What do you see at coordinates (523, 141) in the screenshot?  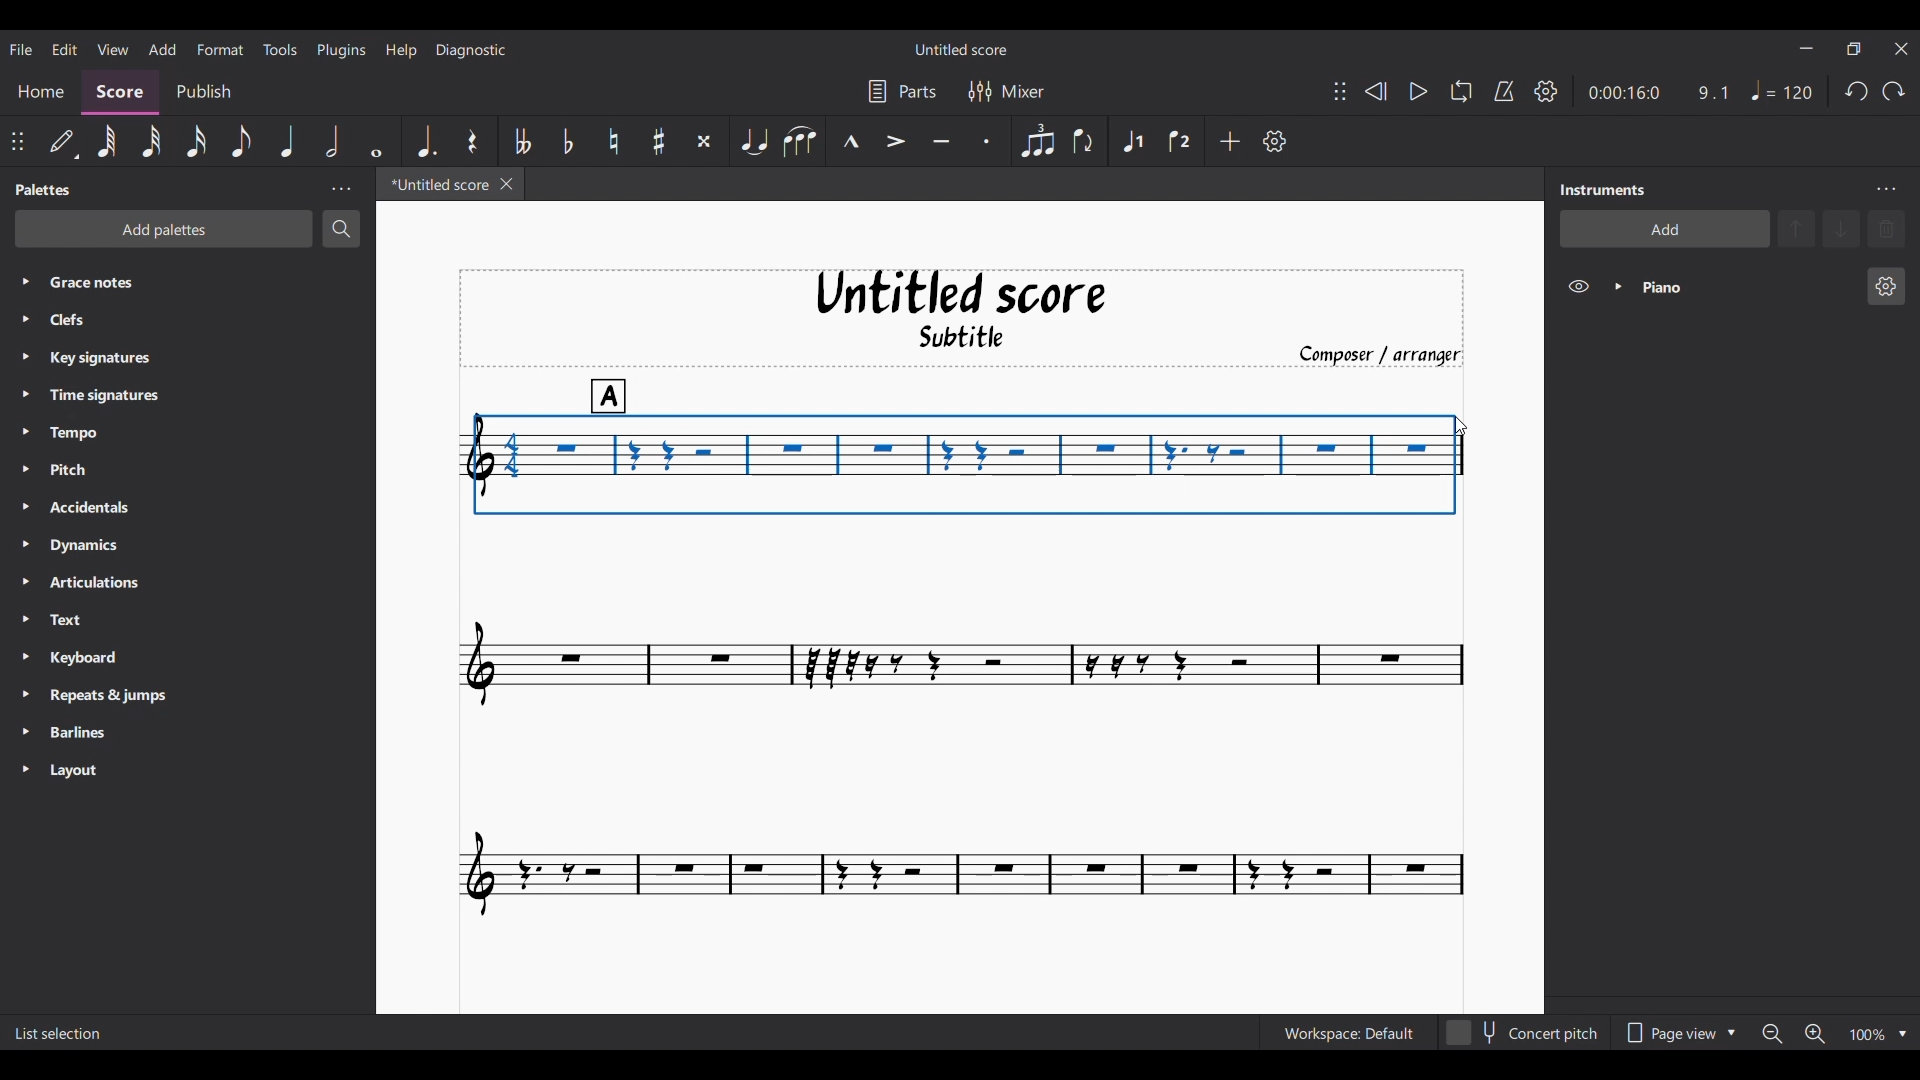 I see `Toggle double flat` at bounding box center [523, 141].